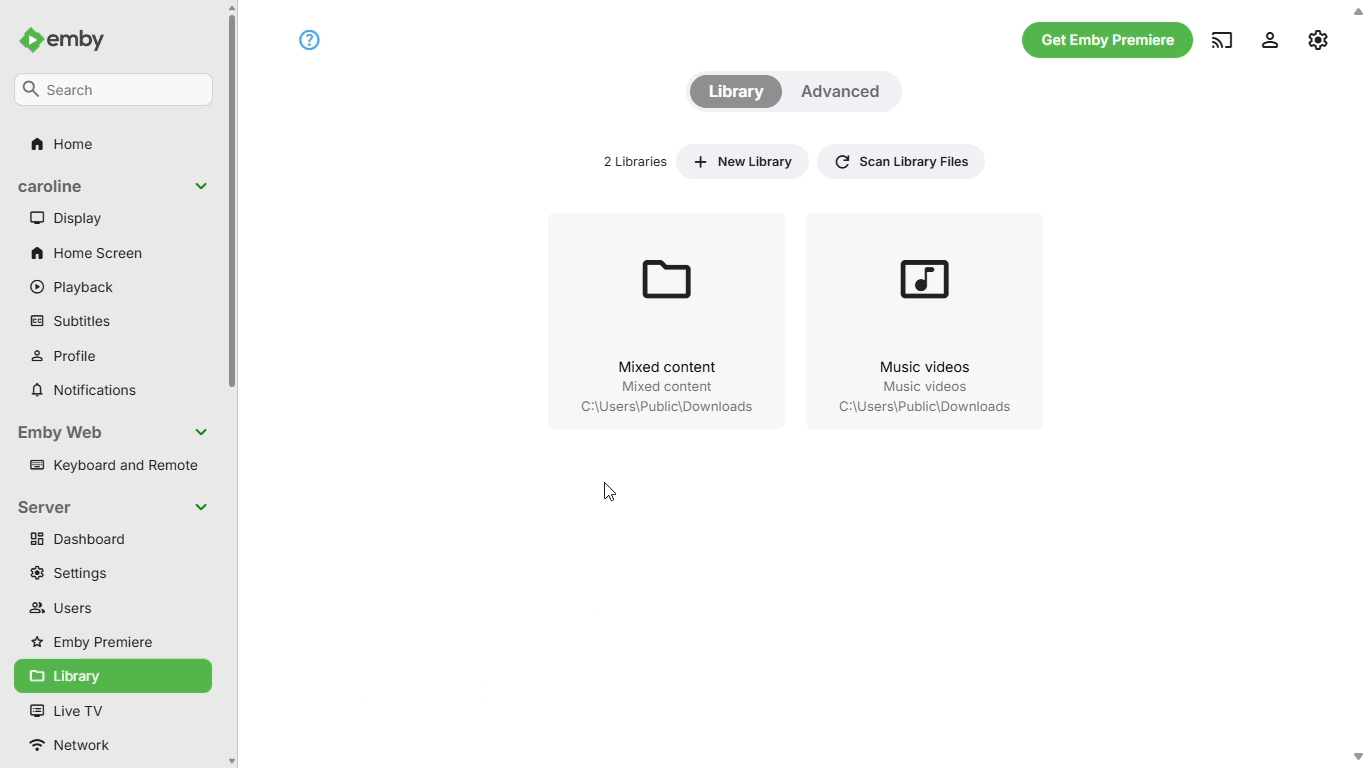  What do you see at coordinates (65, 356) in the screenshot?
I see `profile` at bounding box center [65, 356].